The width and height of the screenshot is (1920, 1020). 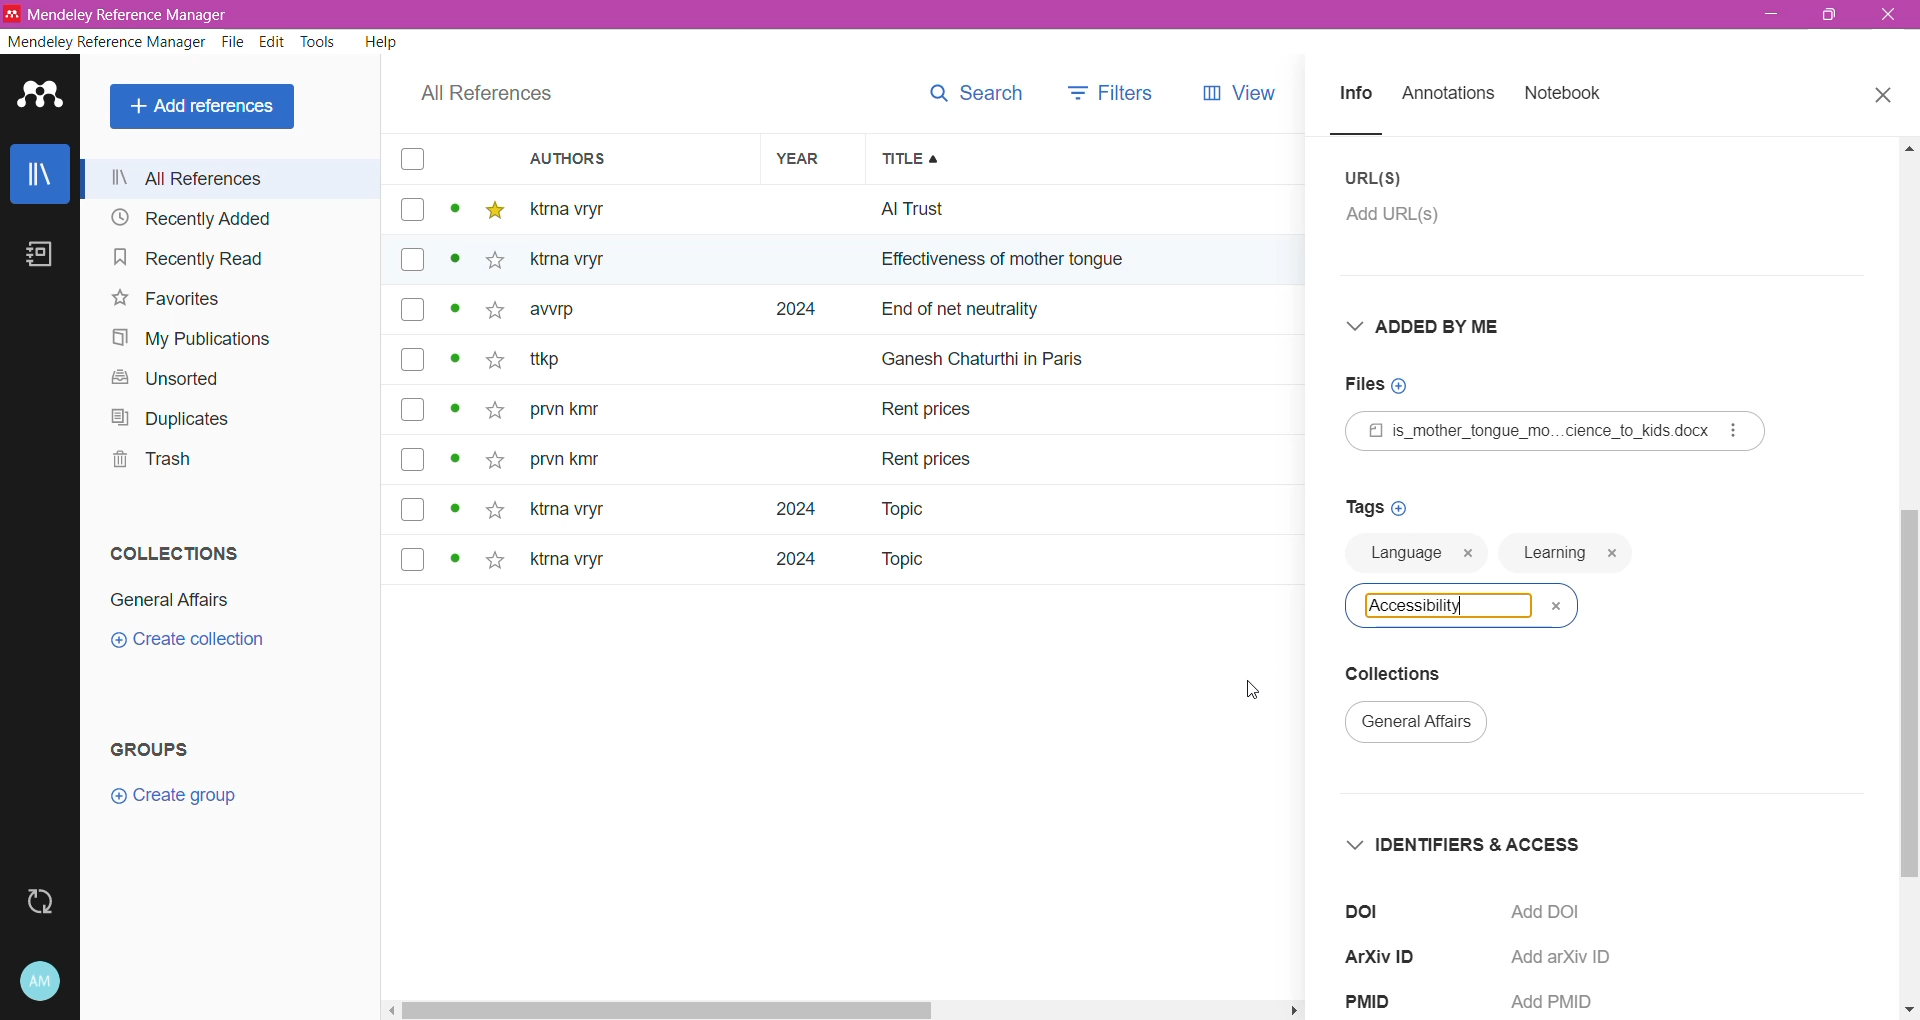 I want to click on Tag 3, so click(x=1460, y=605).